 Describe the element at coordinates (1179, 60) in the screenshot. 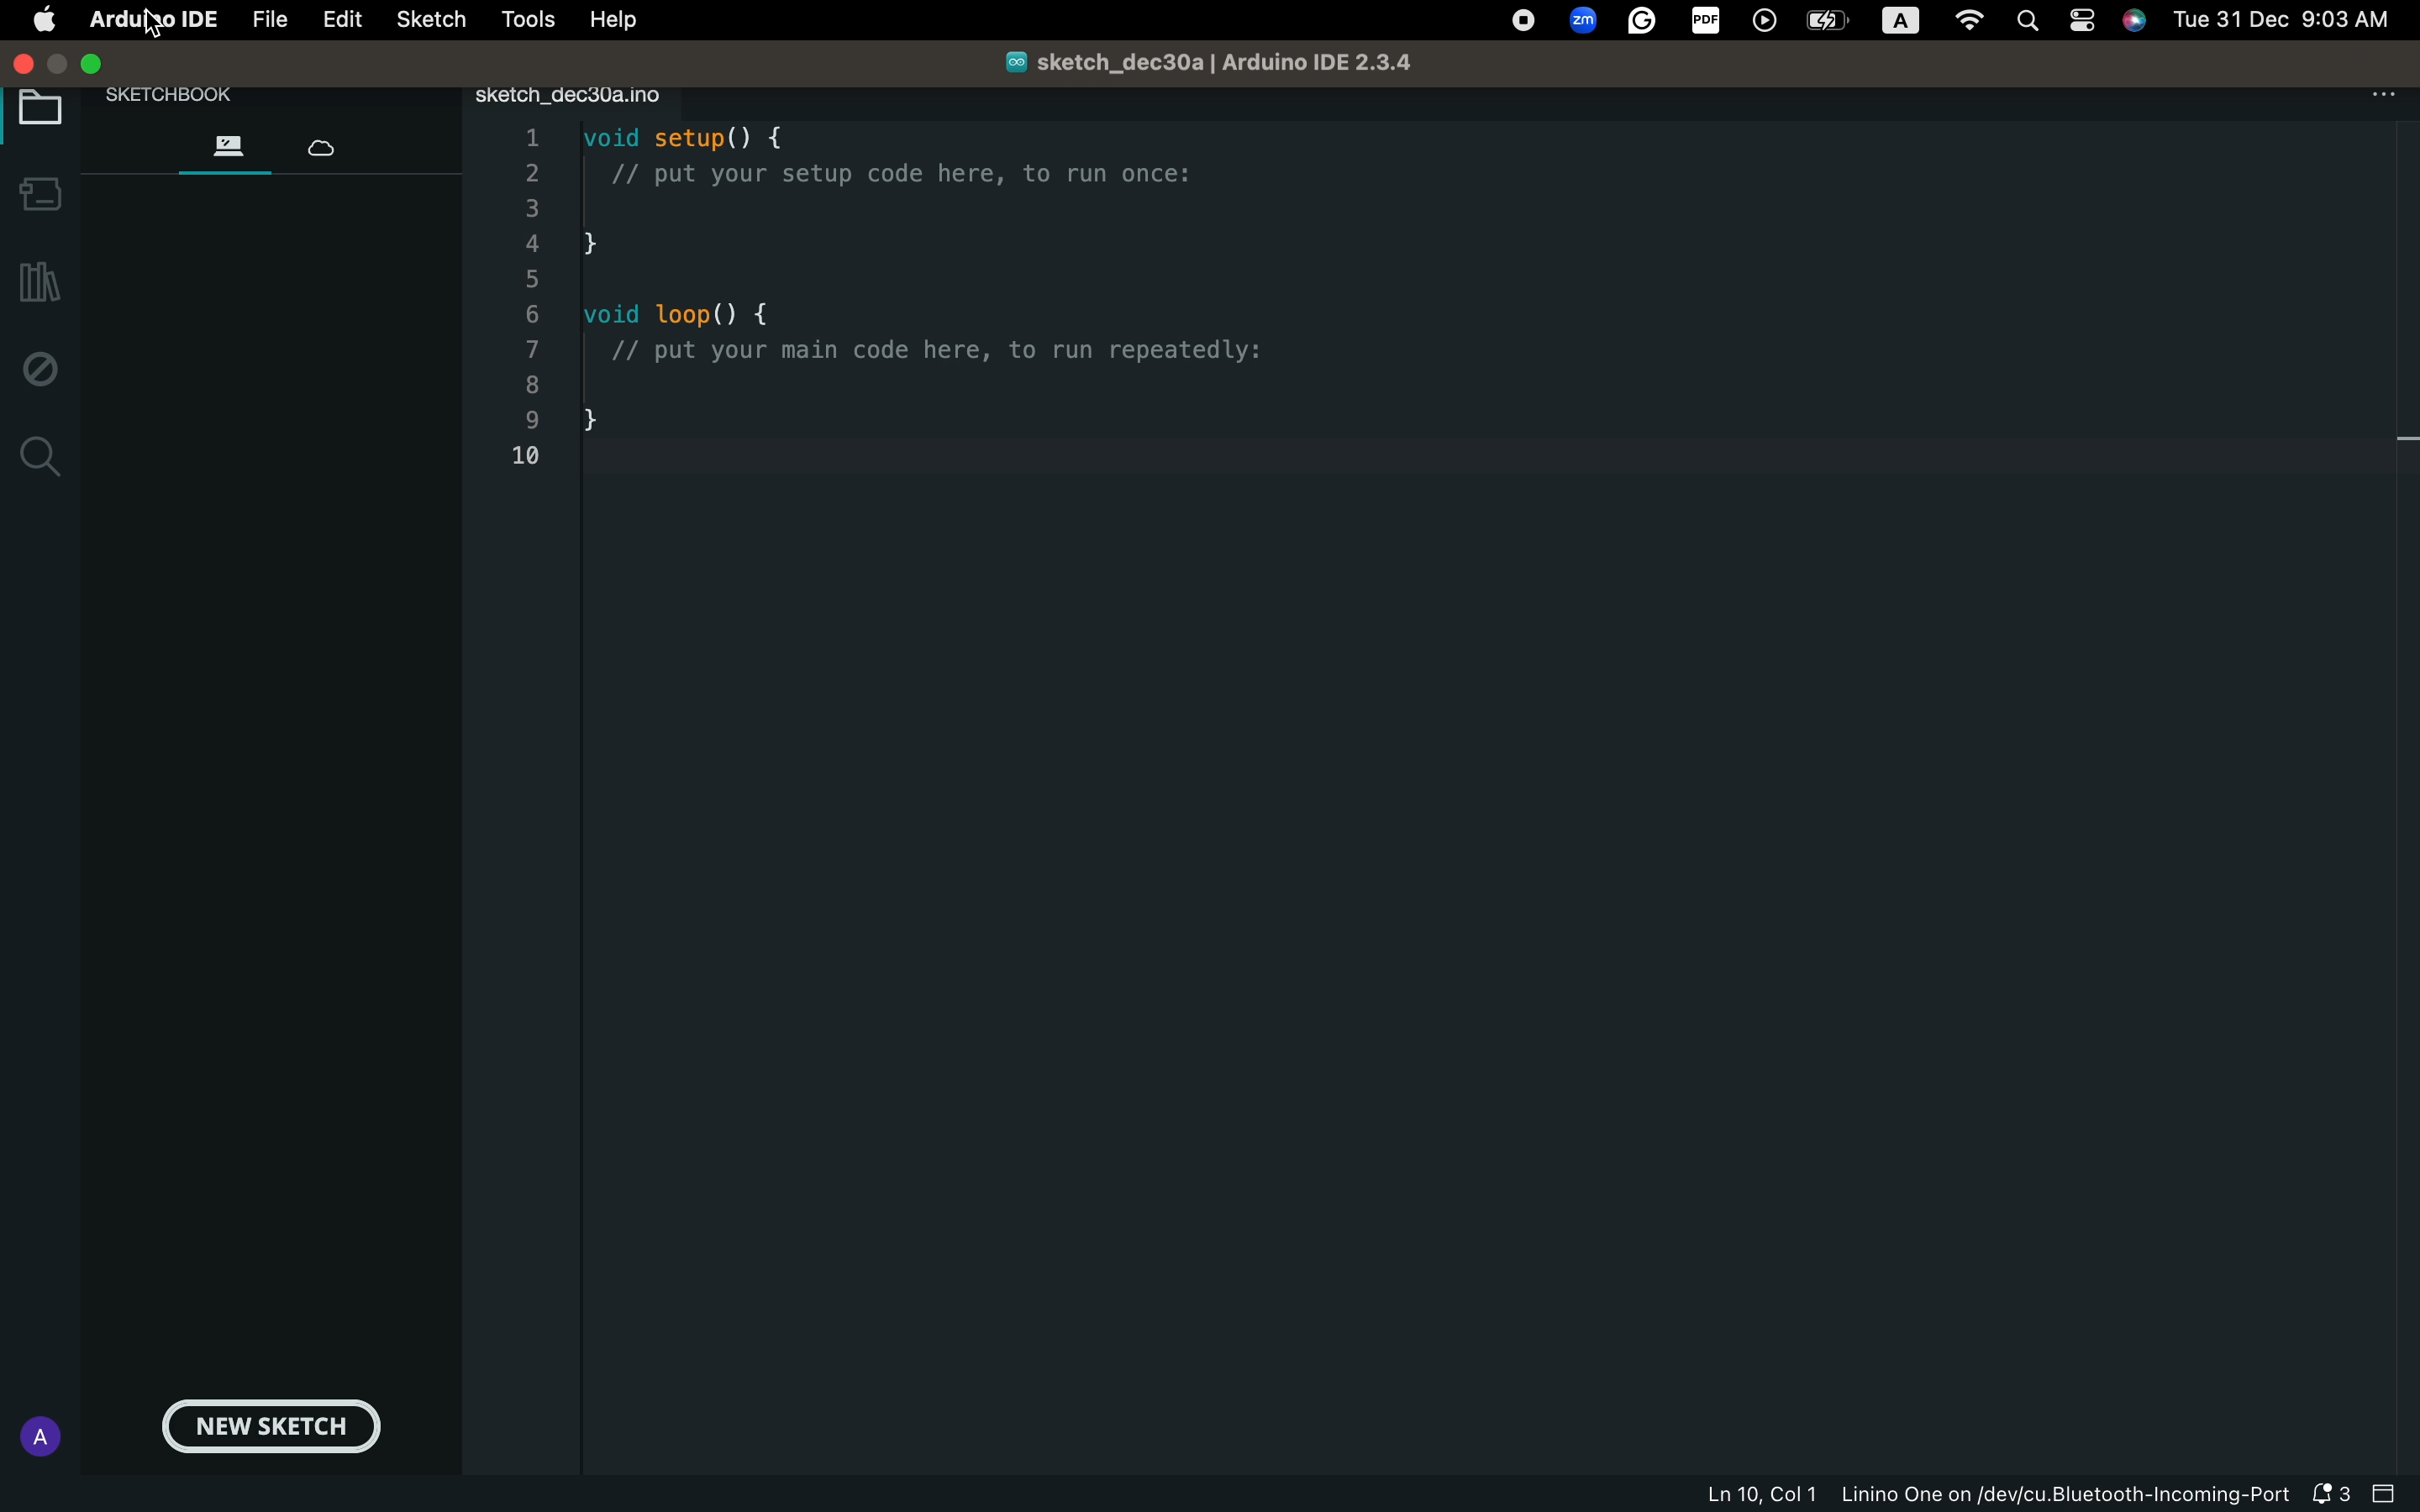

I see `file name` at that location.